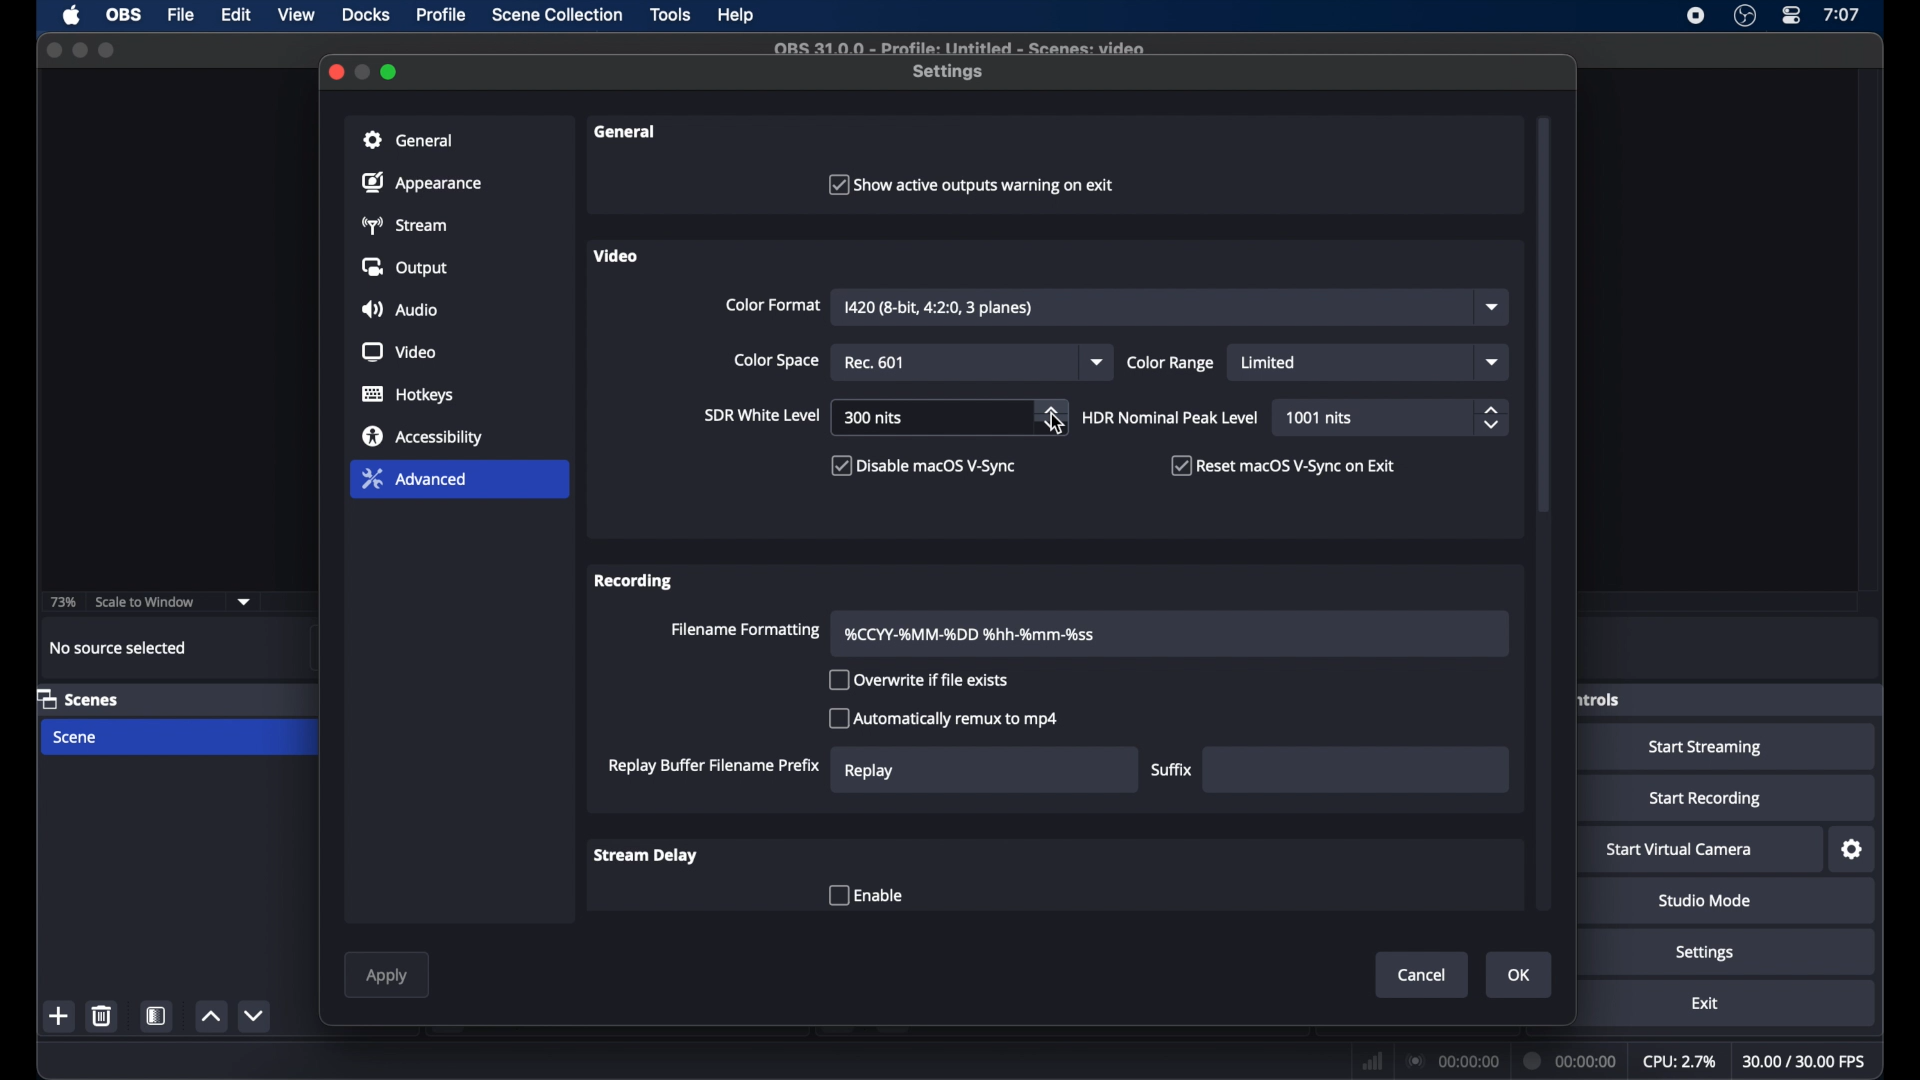 This screenshot has height=1080, width=1920. I want to click on advanced, so click(415, 478).